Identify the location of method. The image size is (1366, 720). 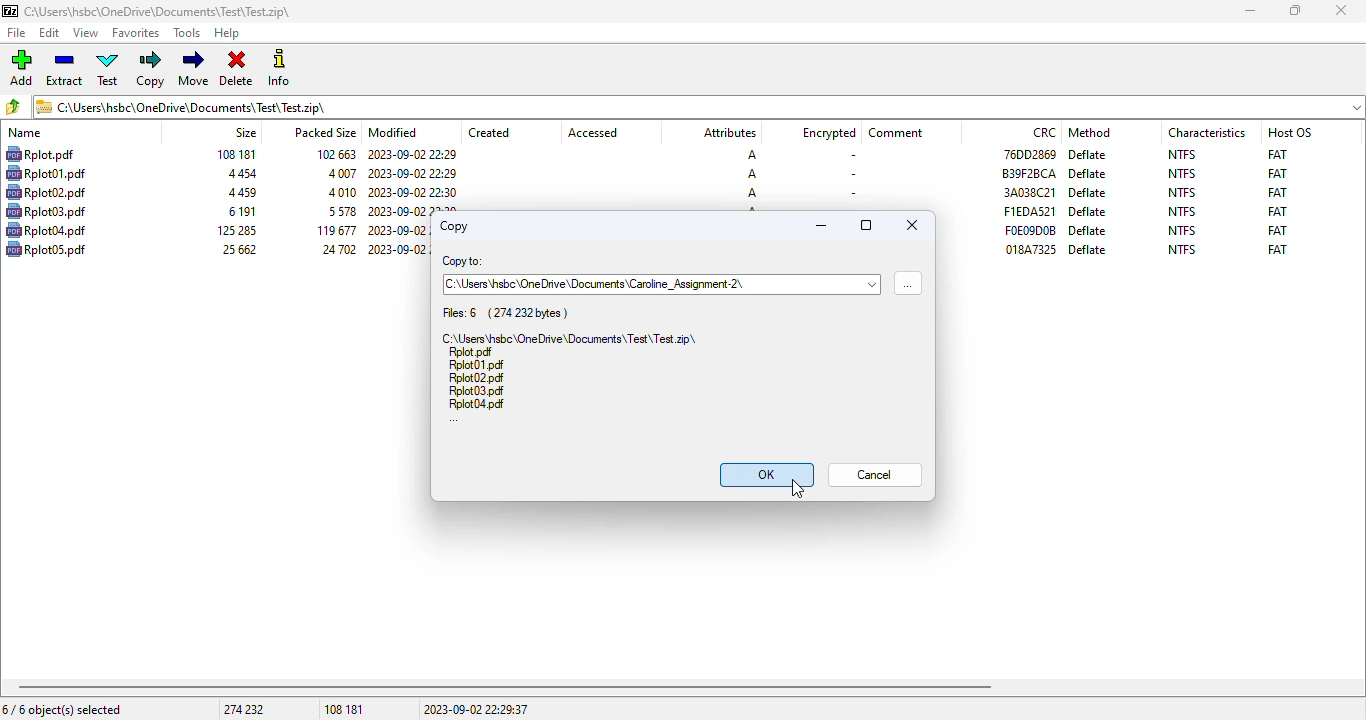
(1089, 132).